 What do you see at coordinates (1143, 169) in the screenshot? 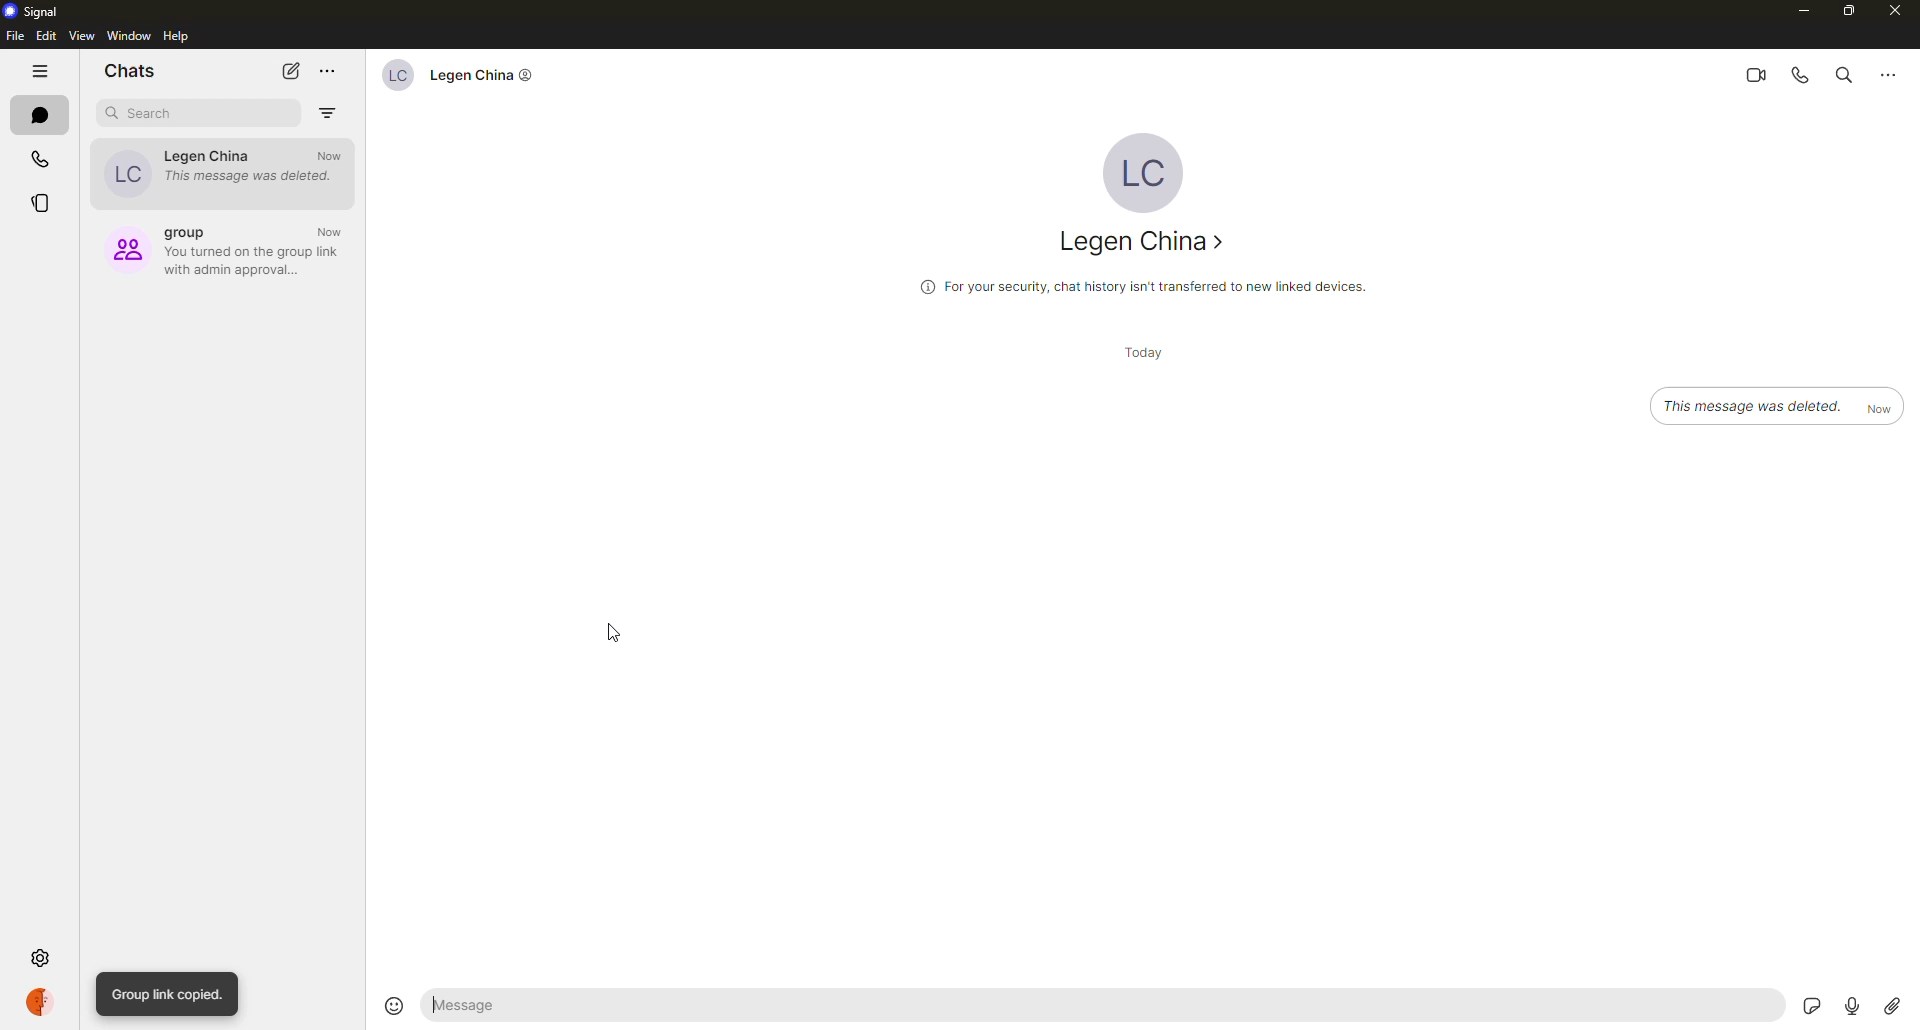
I see `profile pic` at bounding box center [1143, 169].